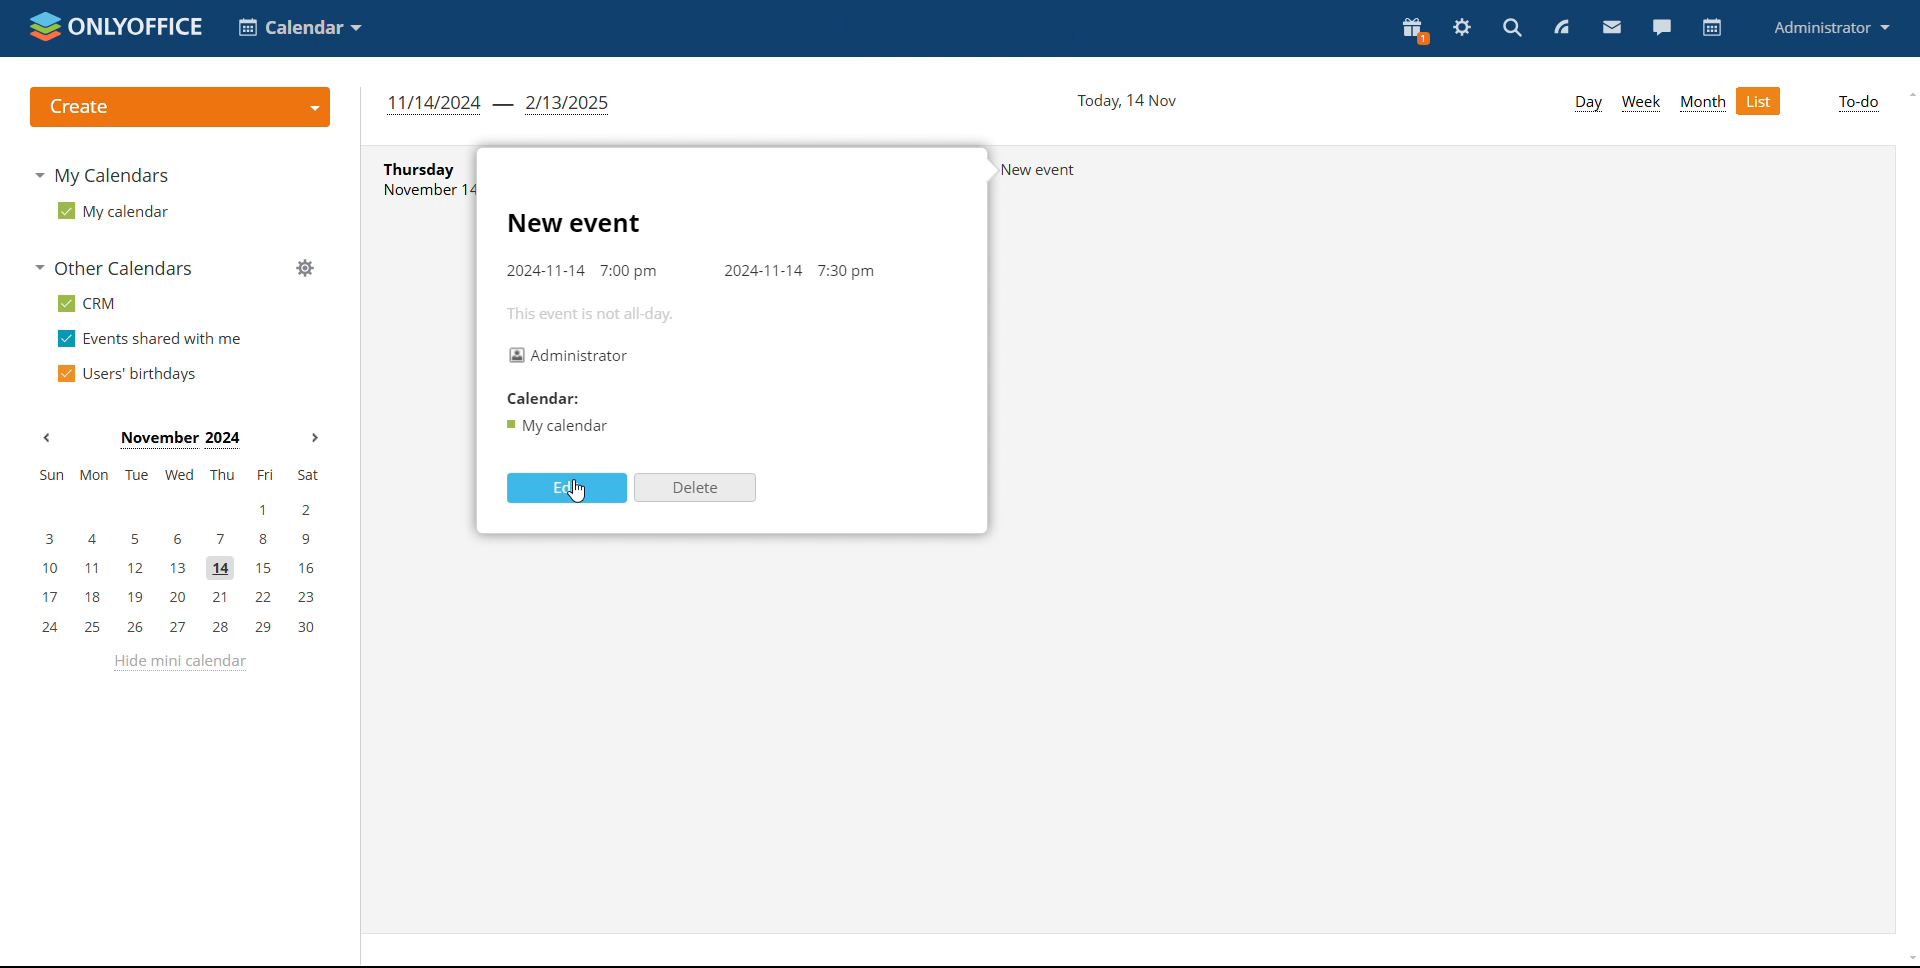 The height and width of the screenshot is (968, 1920). I want to click on text, so click(1046, 176).